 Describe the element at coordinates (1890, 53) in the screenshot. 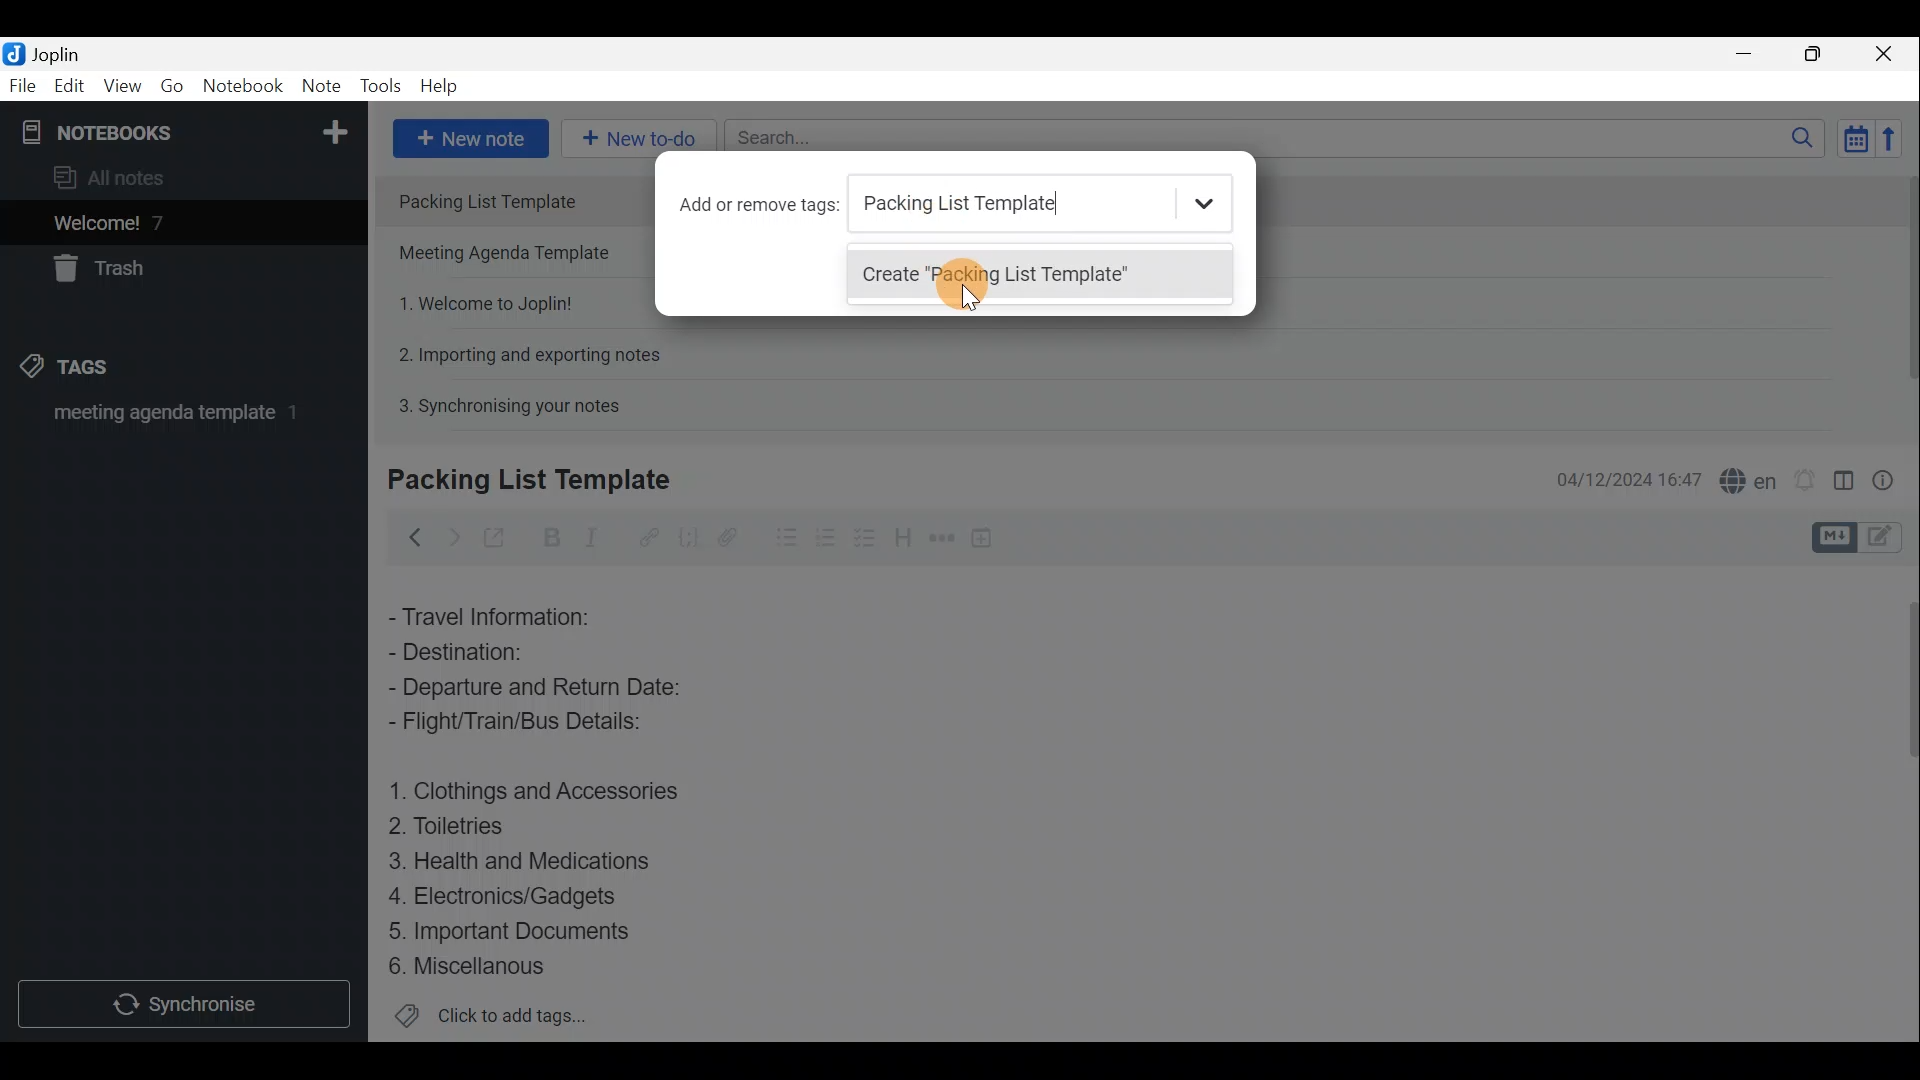

I see `Close` at that location.